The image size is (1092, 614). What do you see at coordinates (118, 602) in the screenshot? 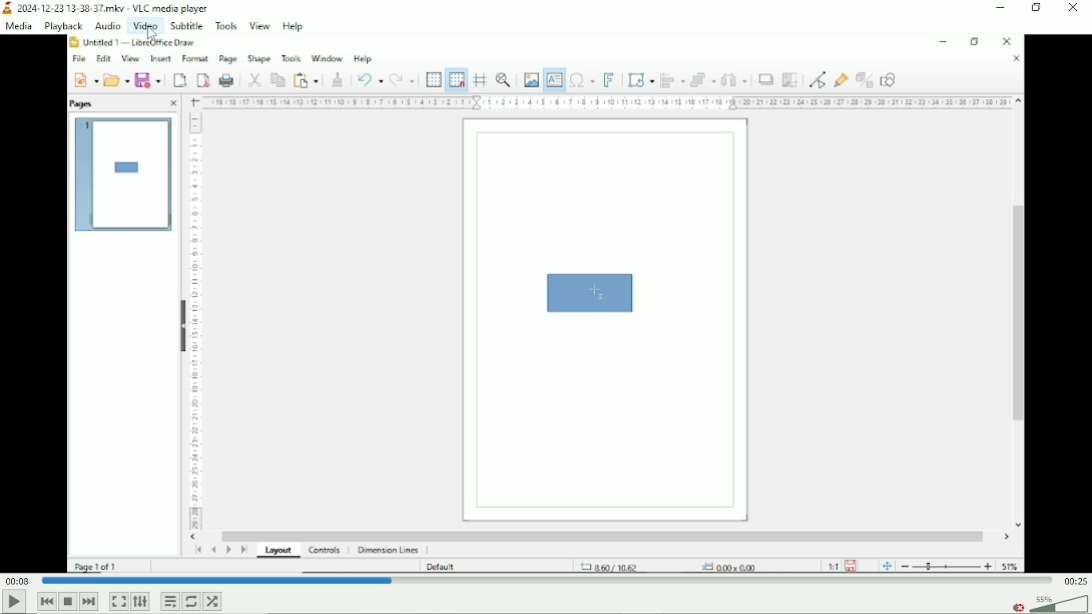
I see `Toggle video in fullscreen` at bounding box center [118, 602].